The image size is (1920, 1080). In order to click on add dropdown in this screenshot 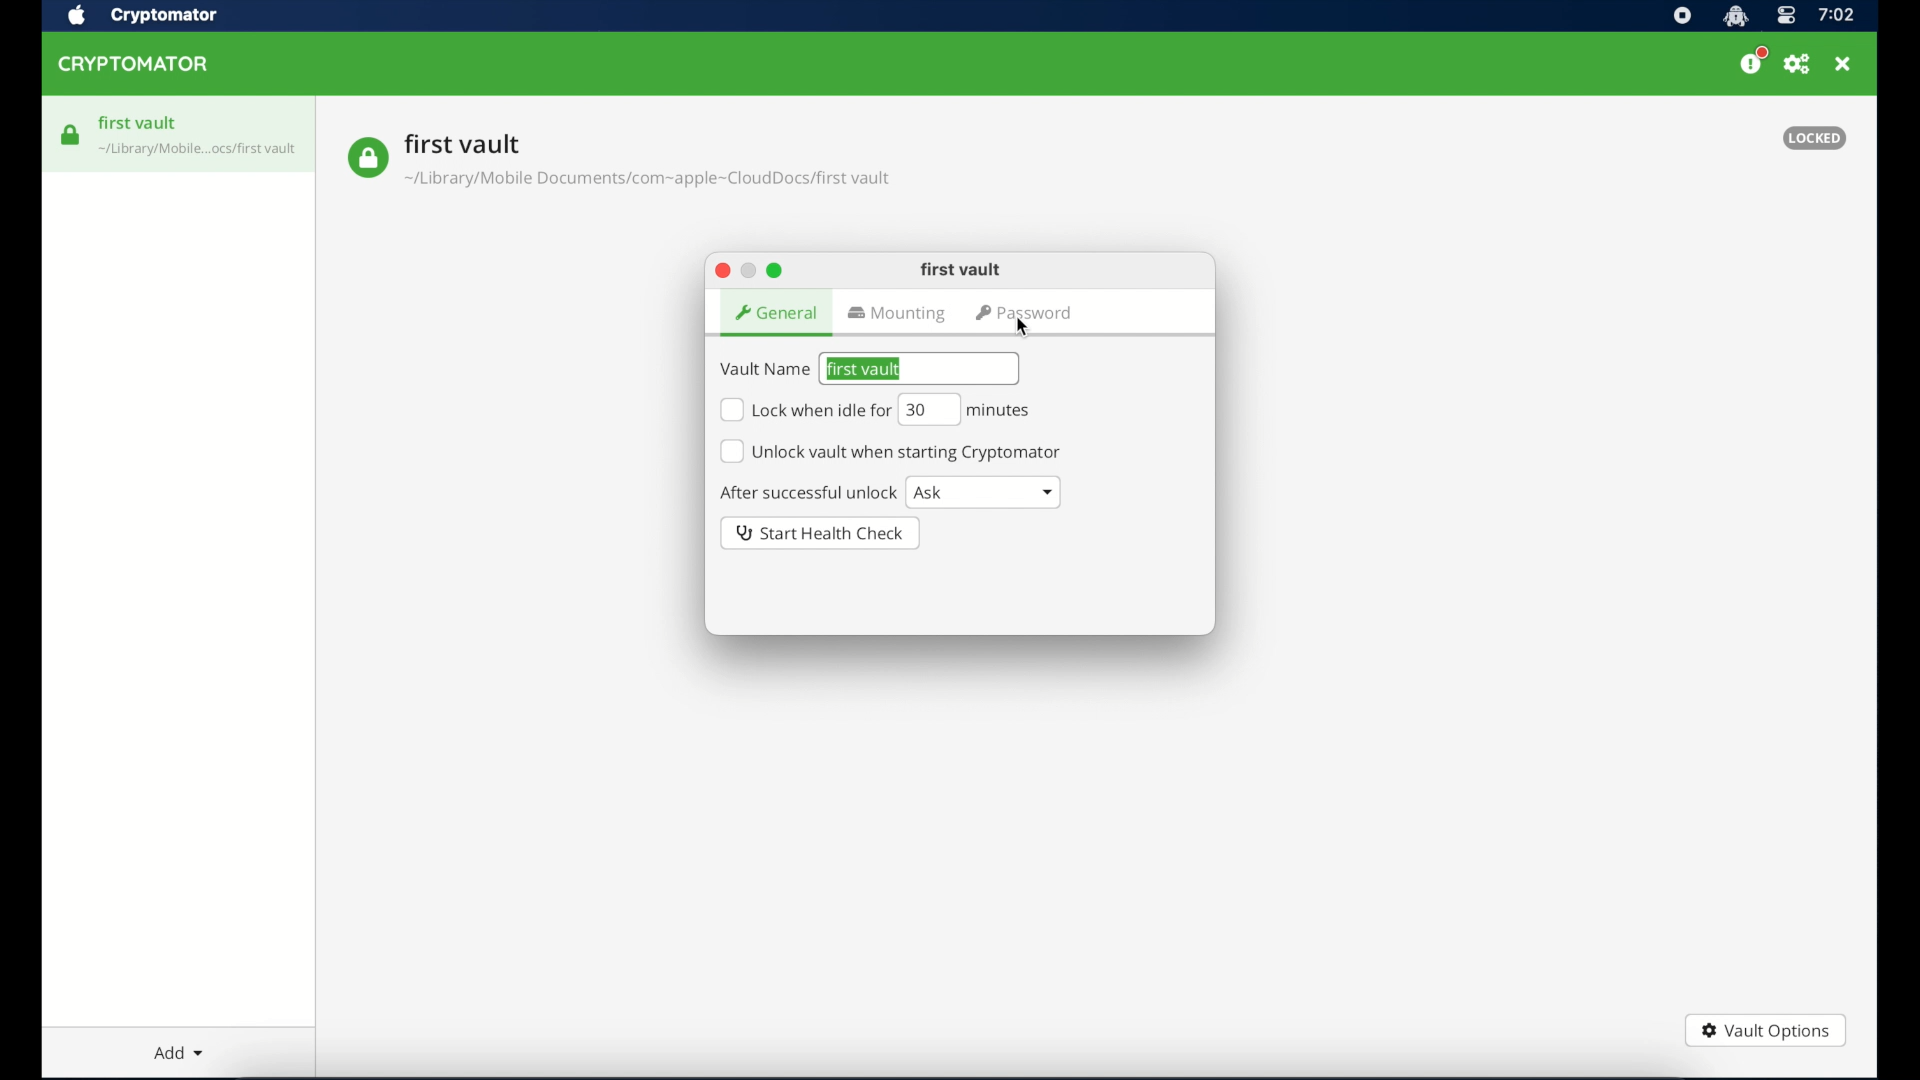, I will do `click(179, 1052)`.